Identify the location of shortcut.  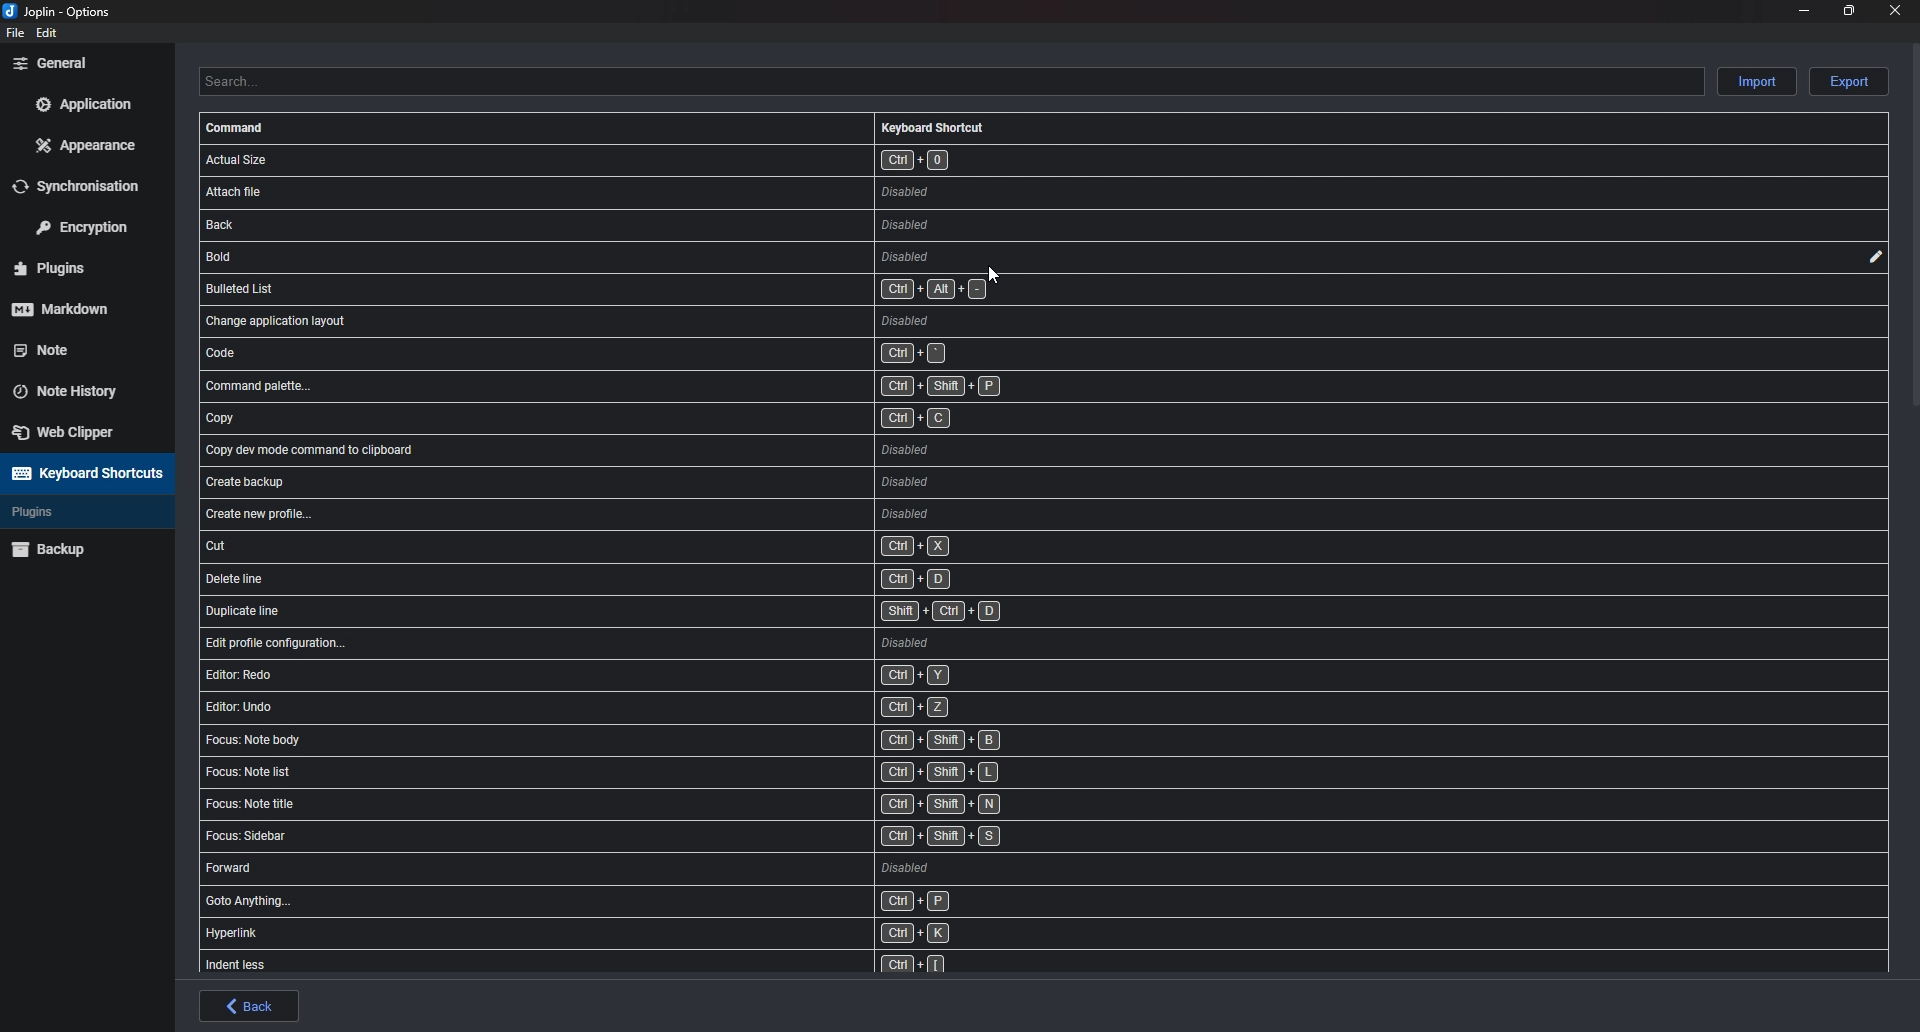
(676, 159).